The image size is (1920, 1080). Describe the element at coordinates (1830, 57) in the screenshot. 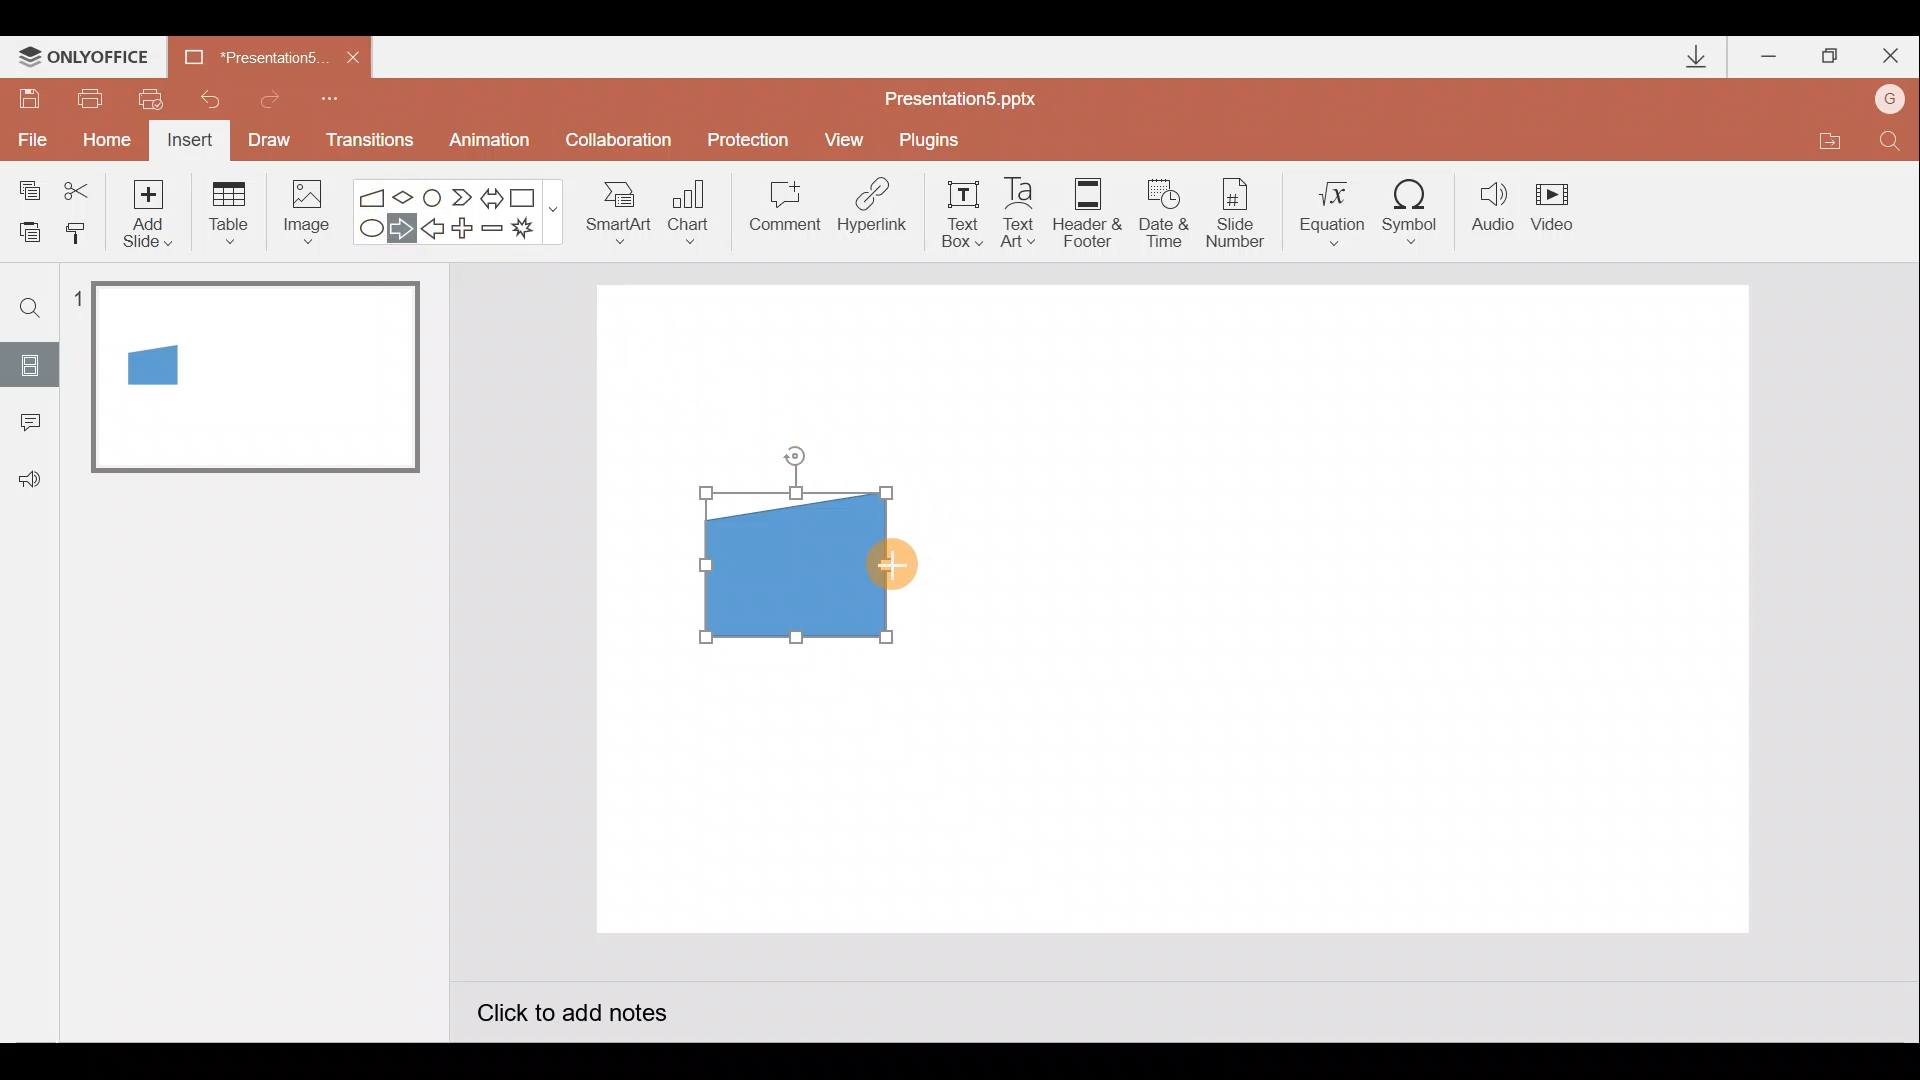

I see `Maximize` at that location.